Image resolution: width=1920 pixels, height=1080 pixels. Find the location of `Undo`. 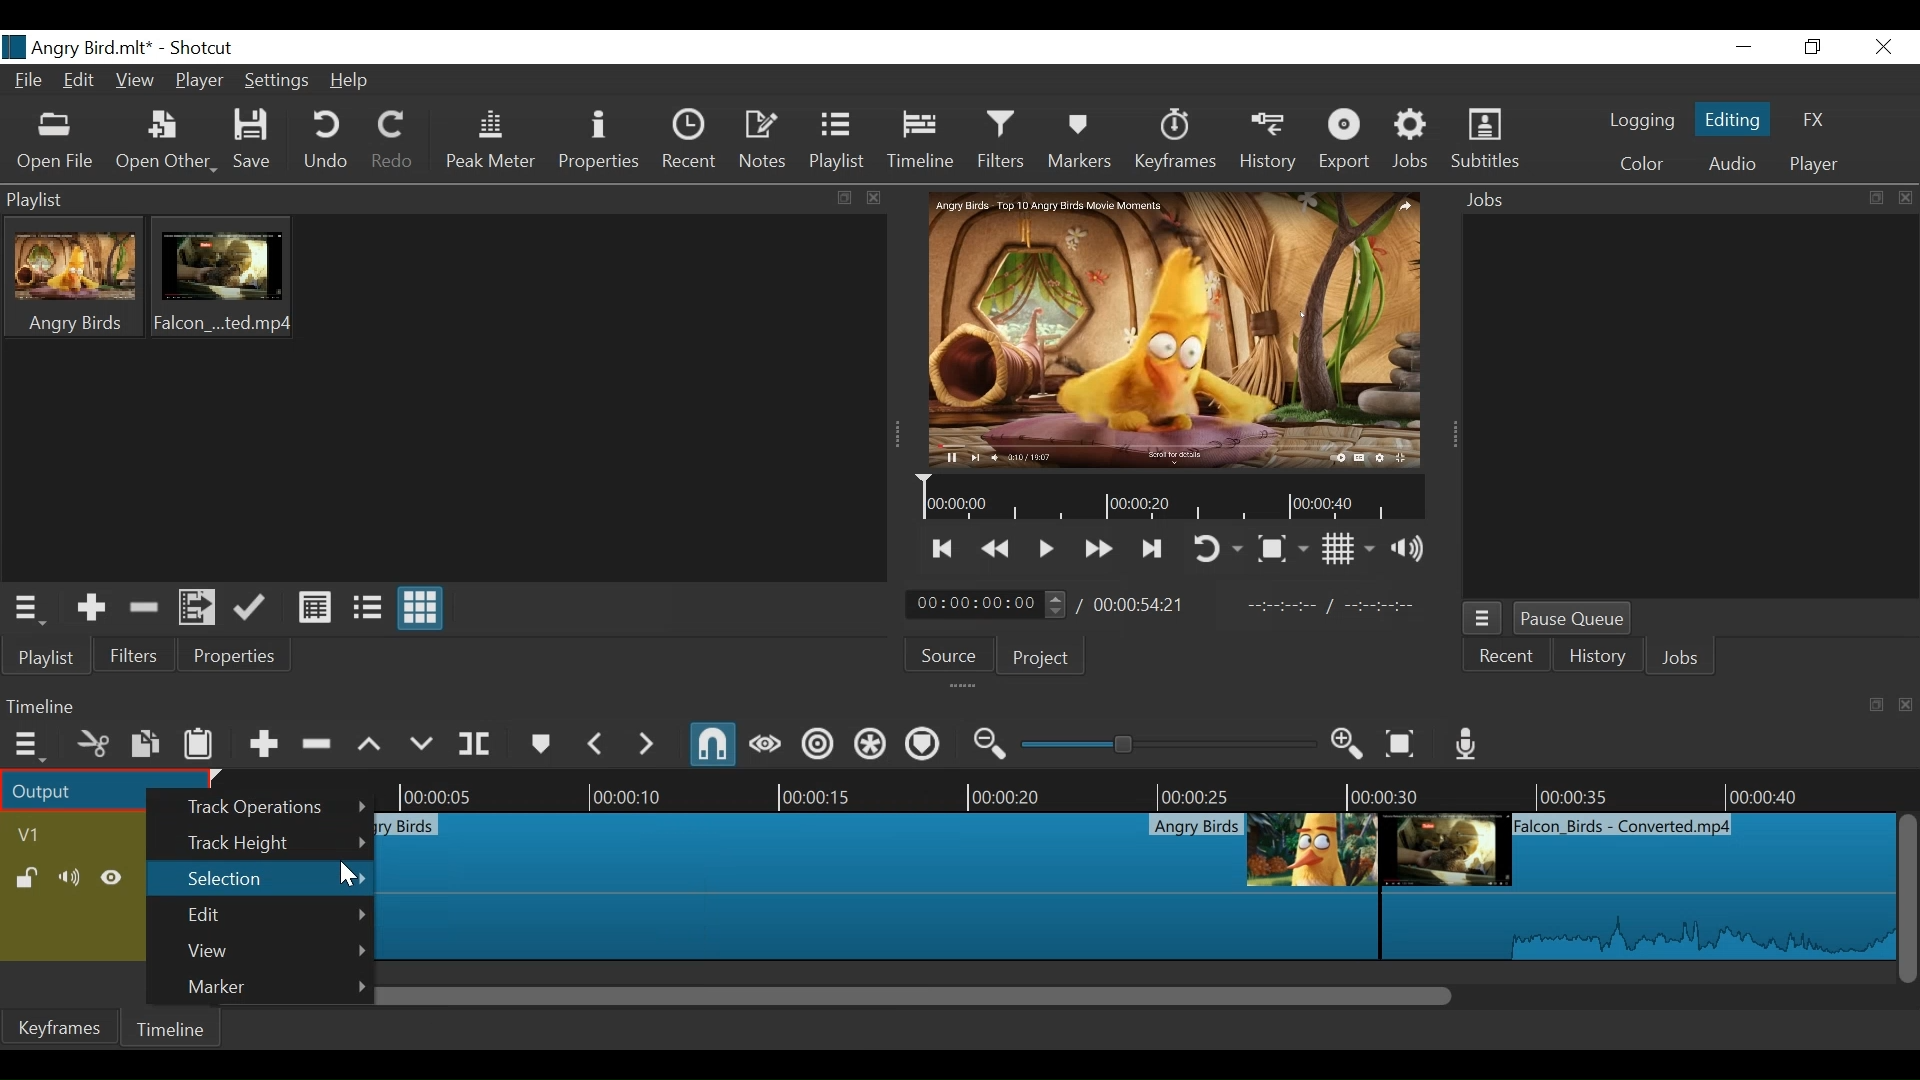

Undo is located at coordinates (328, 142).